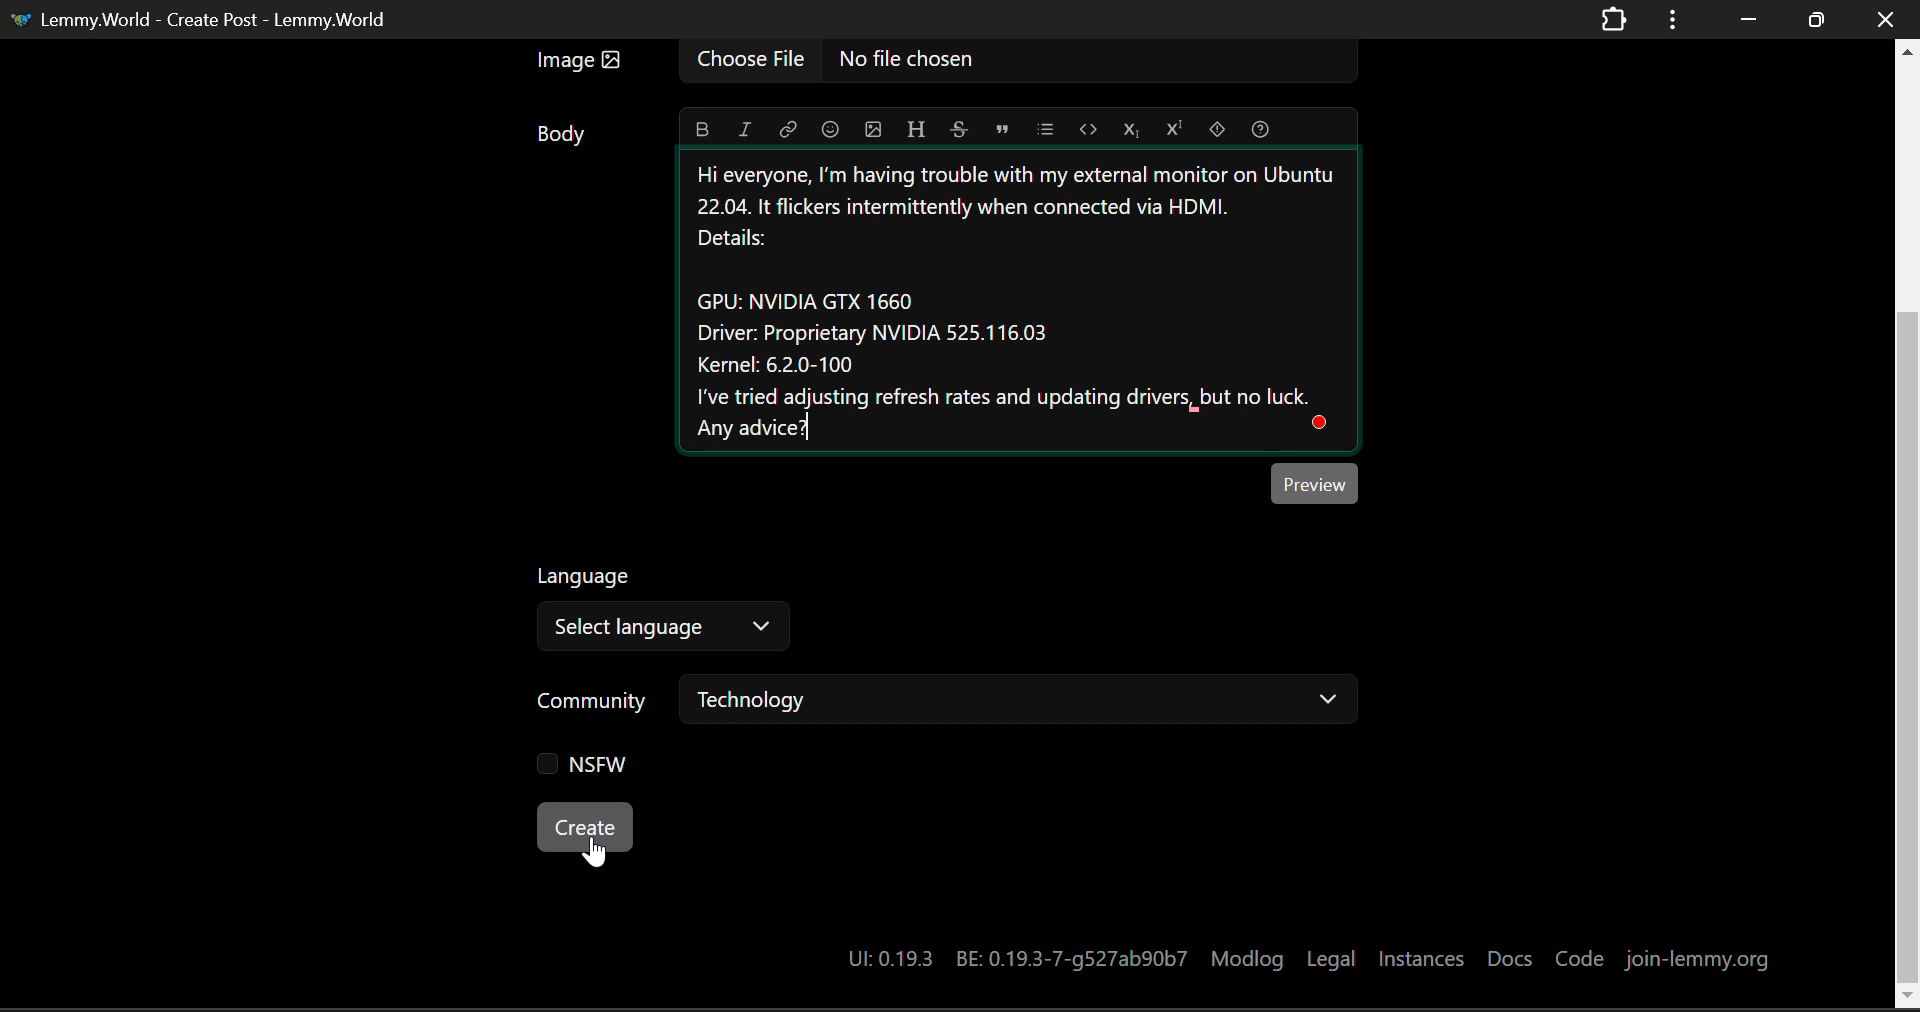 The height and width of the screenshot is (1012, 1920). What do you see at coordinates (1130, 126) in the screenshot?
I see `Subscript` at bounding box center [1130, 126].